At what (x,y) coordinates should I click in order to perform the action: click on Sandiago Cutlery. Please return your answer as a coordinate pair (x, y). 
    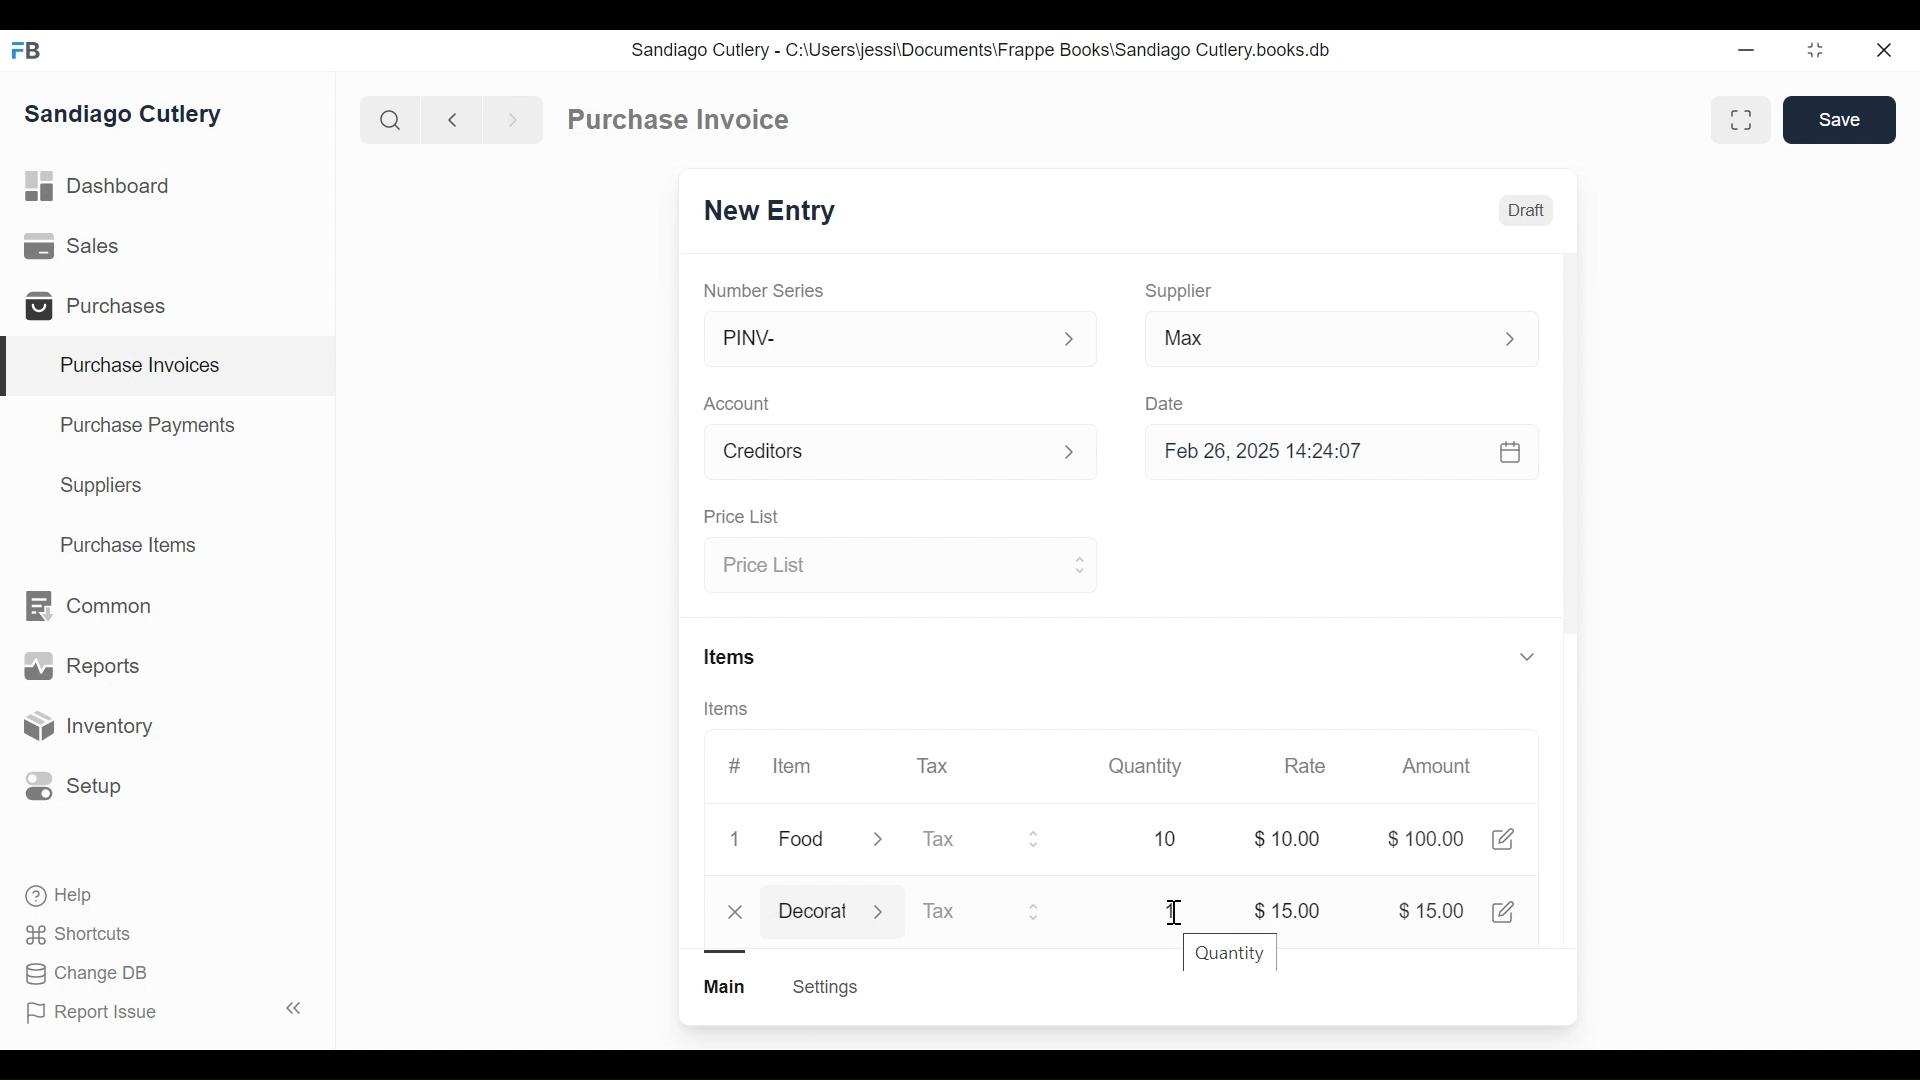
    Looking at the image, I should click on (126, 116).